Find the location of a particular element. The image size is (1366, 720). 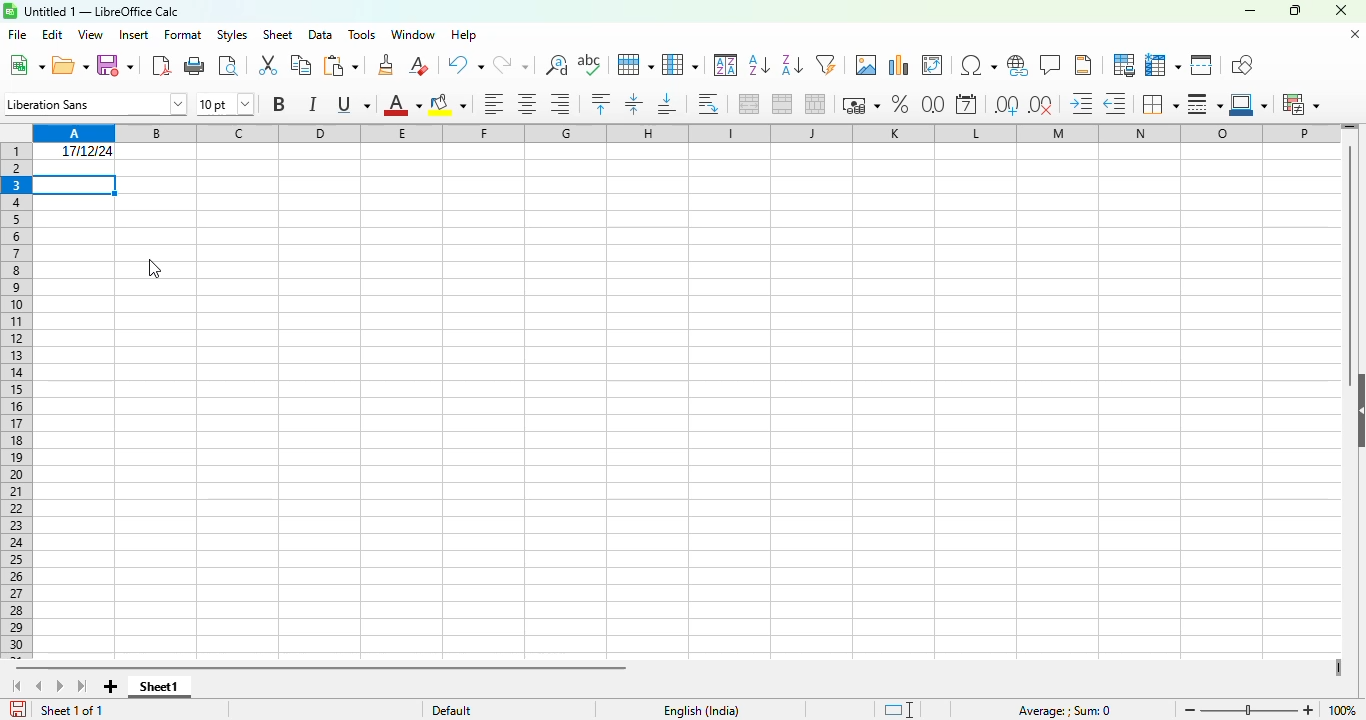

rows is located at coordinates (15, 401).